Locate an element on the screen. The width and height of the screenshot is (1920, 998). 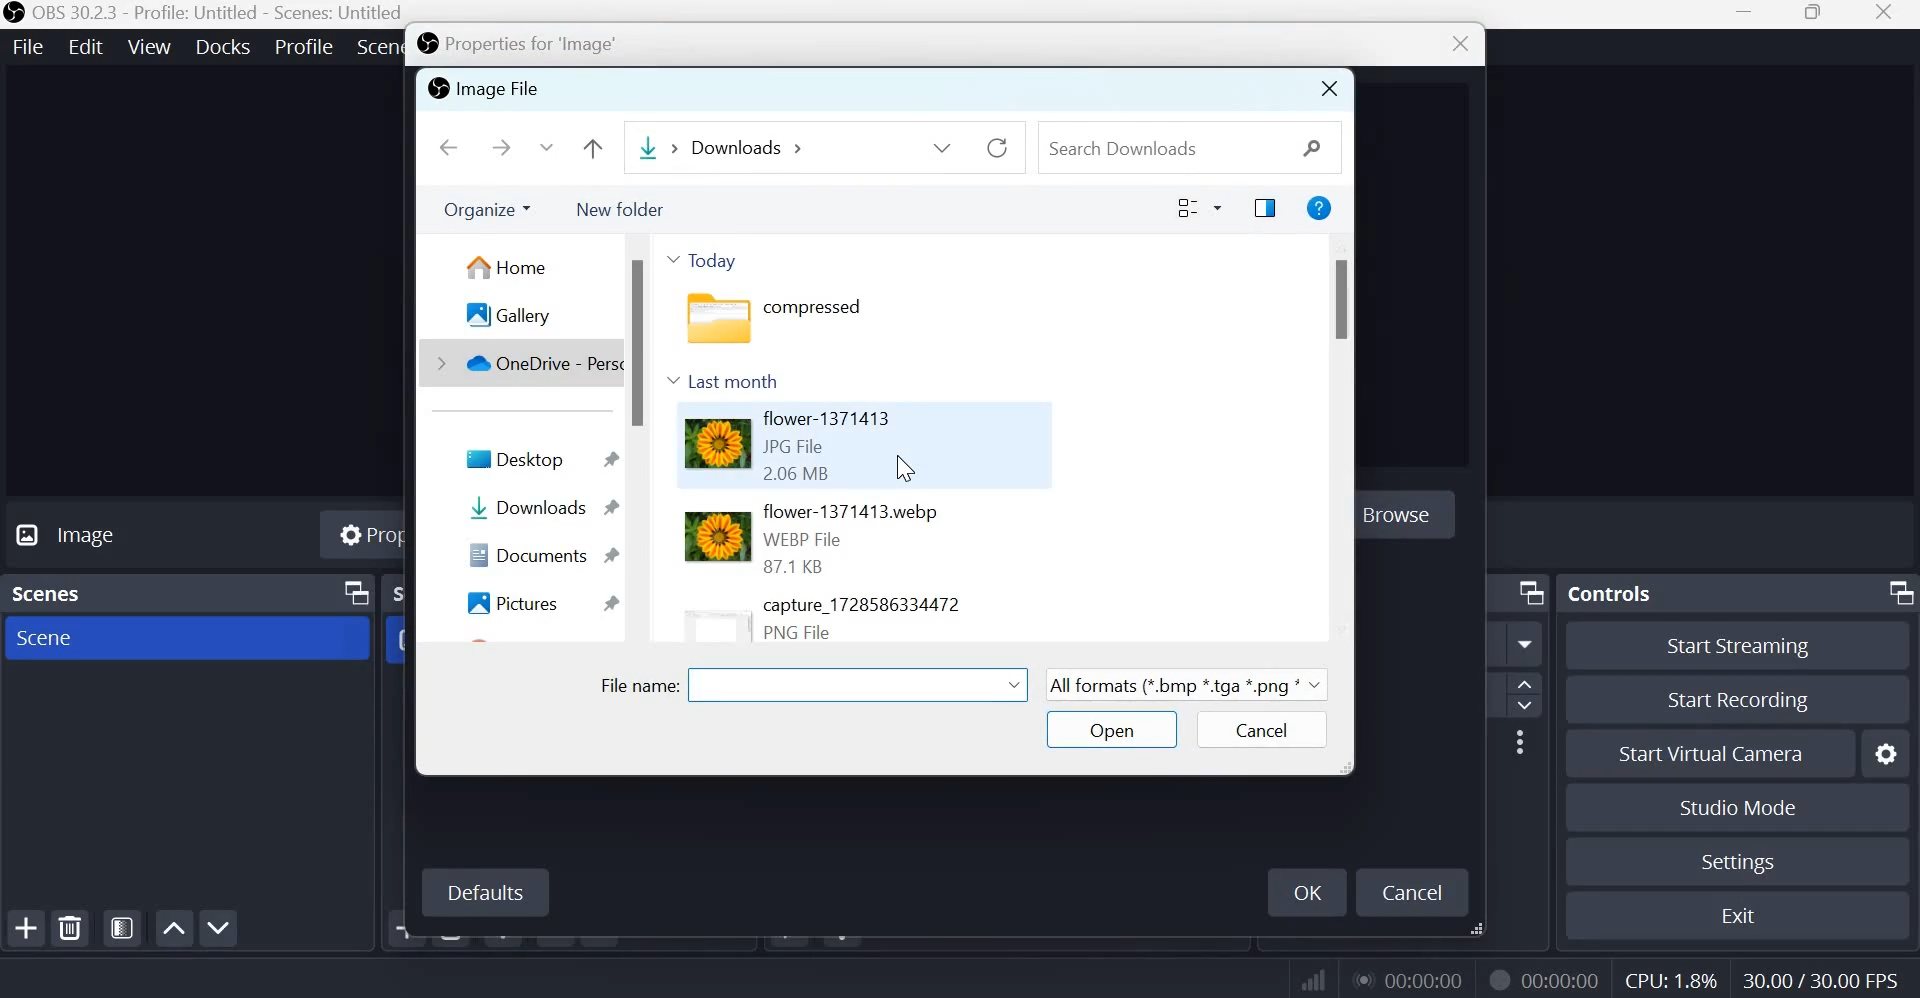
Pictures is located at coordinates (541, 607).